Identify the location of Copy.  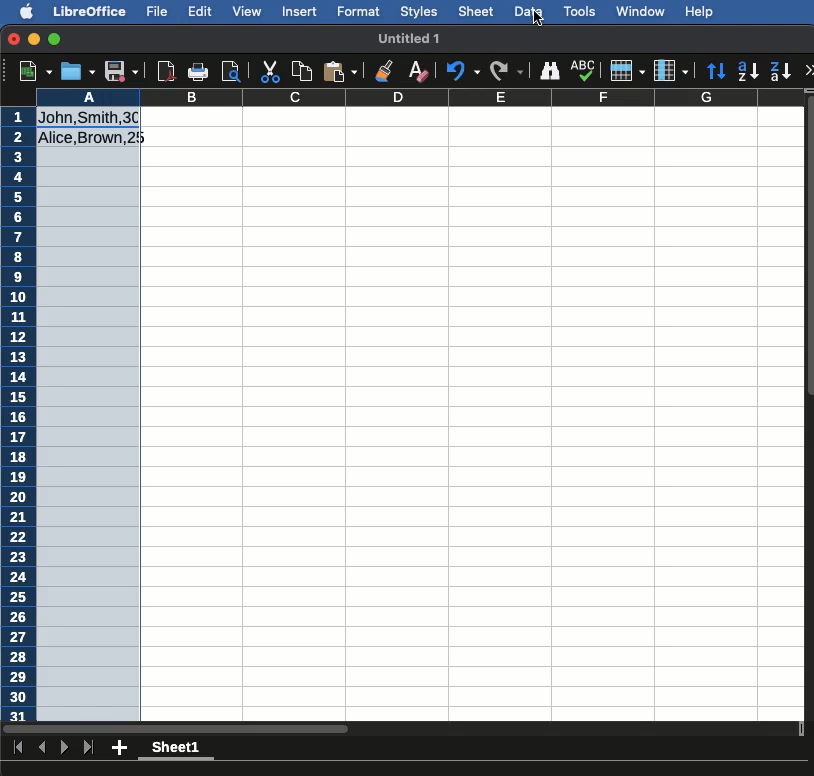
(305, 69).